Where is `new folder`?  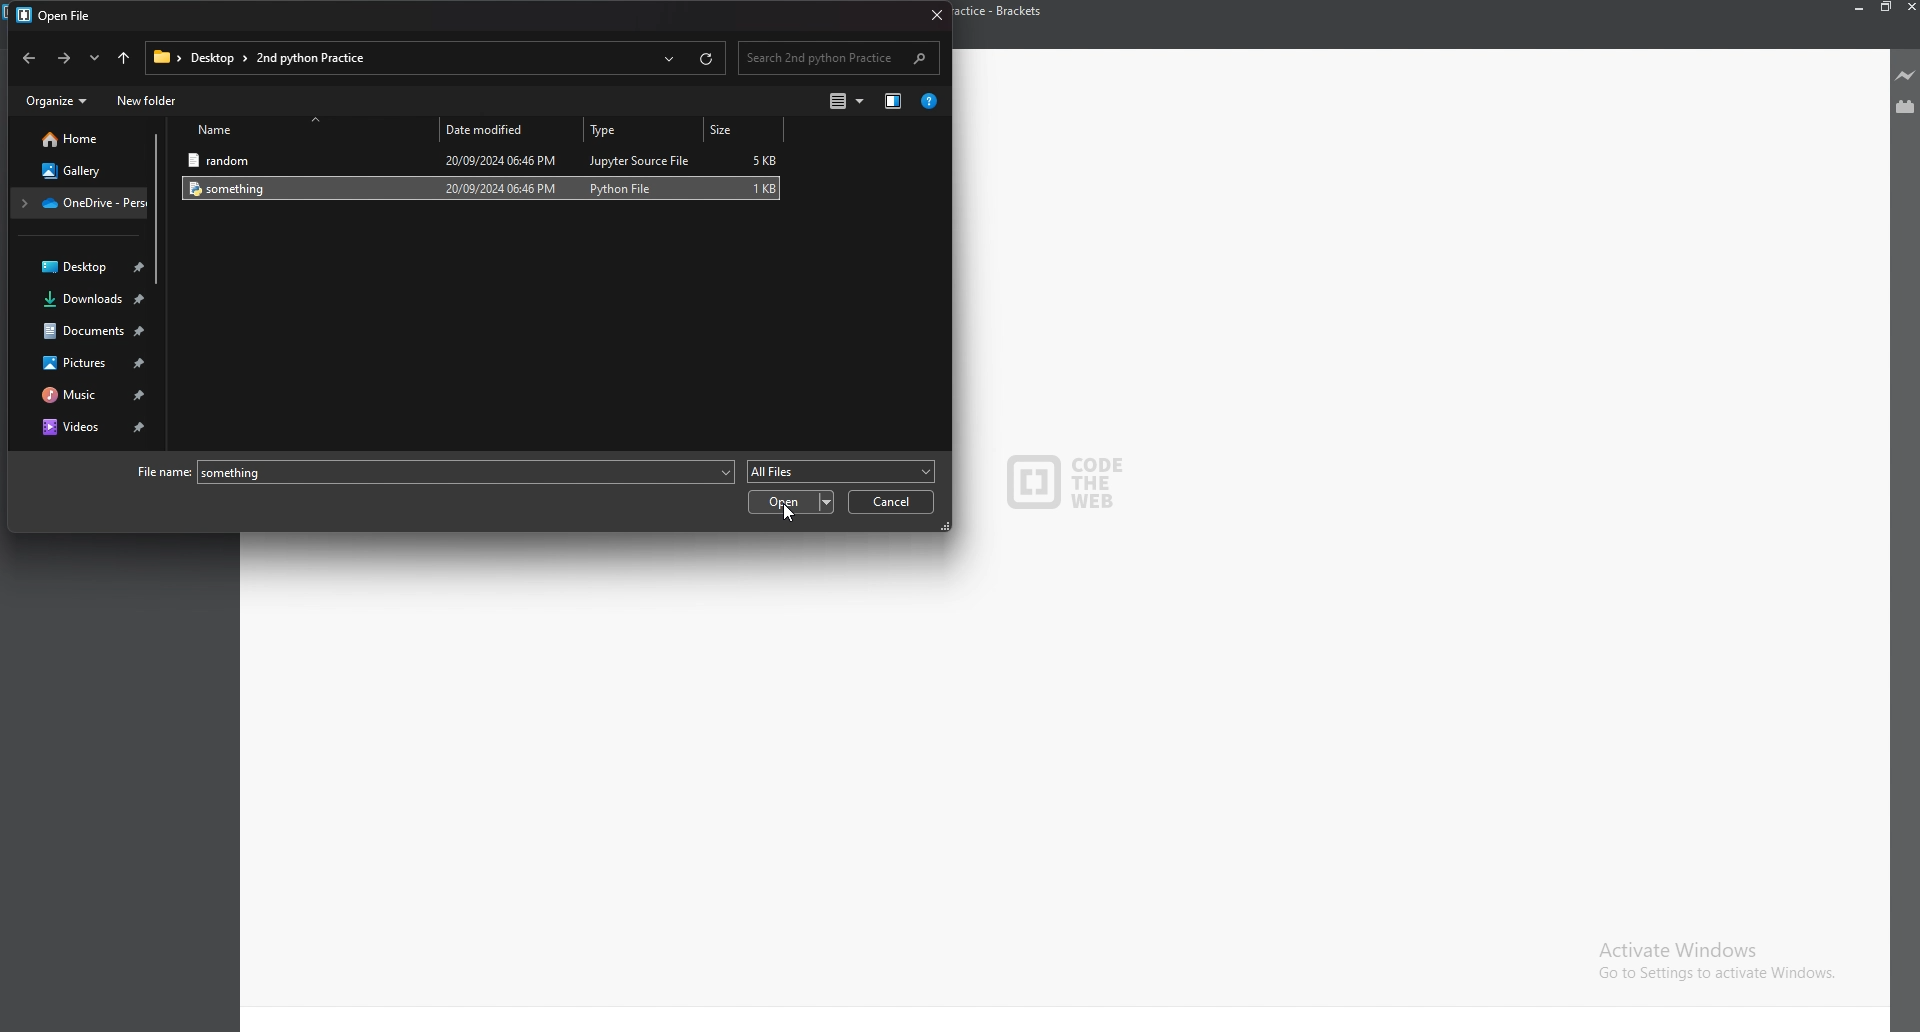
new folder is located at coordinates (147, 102).